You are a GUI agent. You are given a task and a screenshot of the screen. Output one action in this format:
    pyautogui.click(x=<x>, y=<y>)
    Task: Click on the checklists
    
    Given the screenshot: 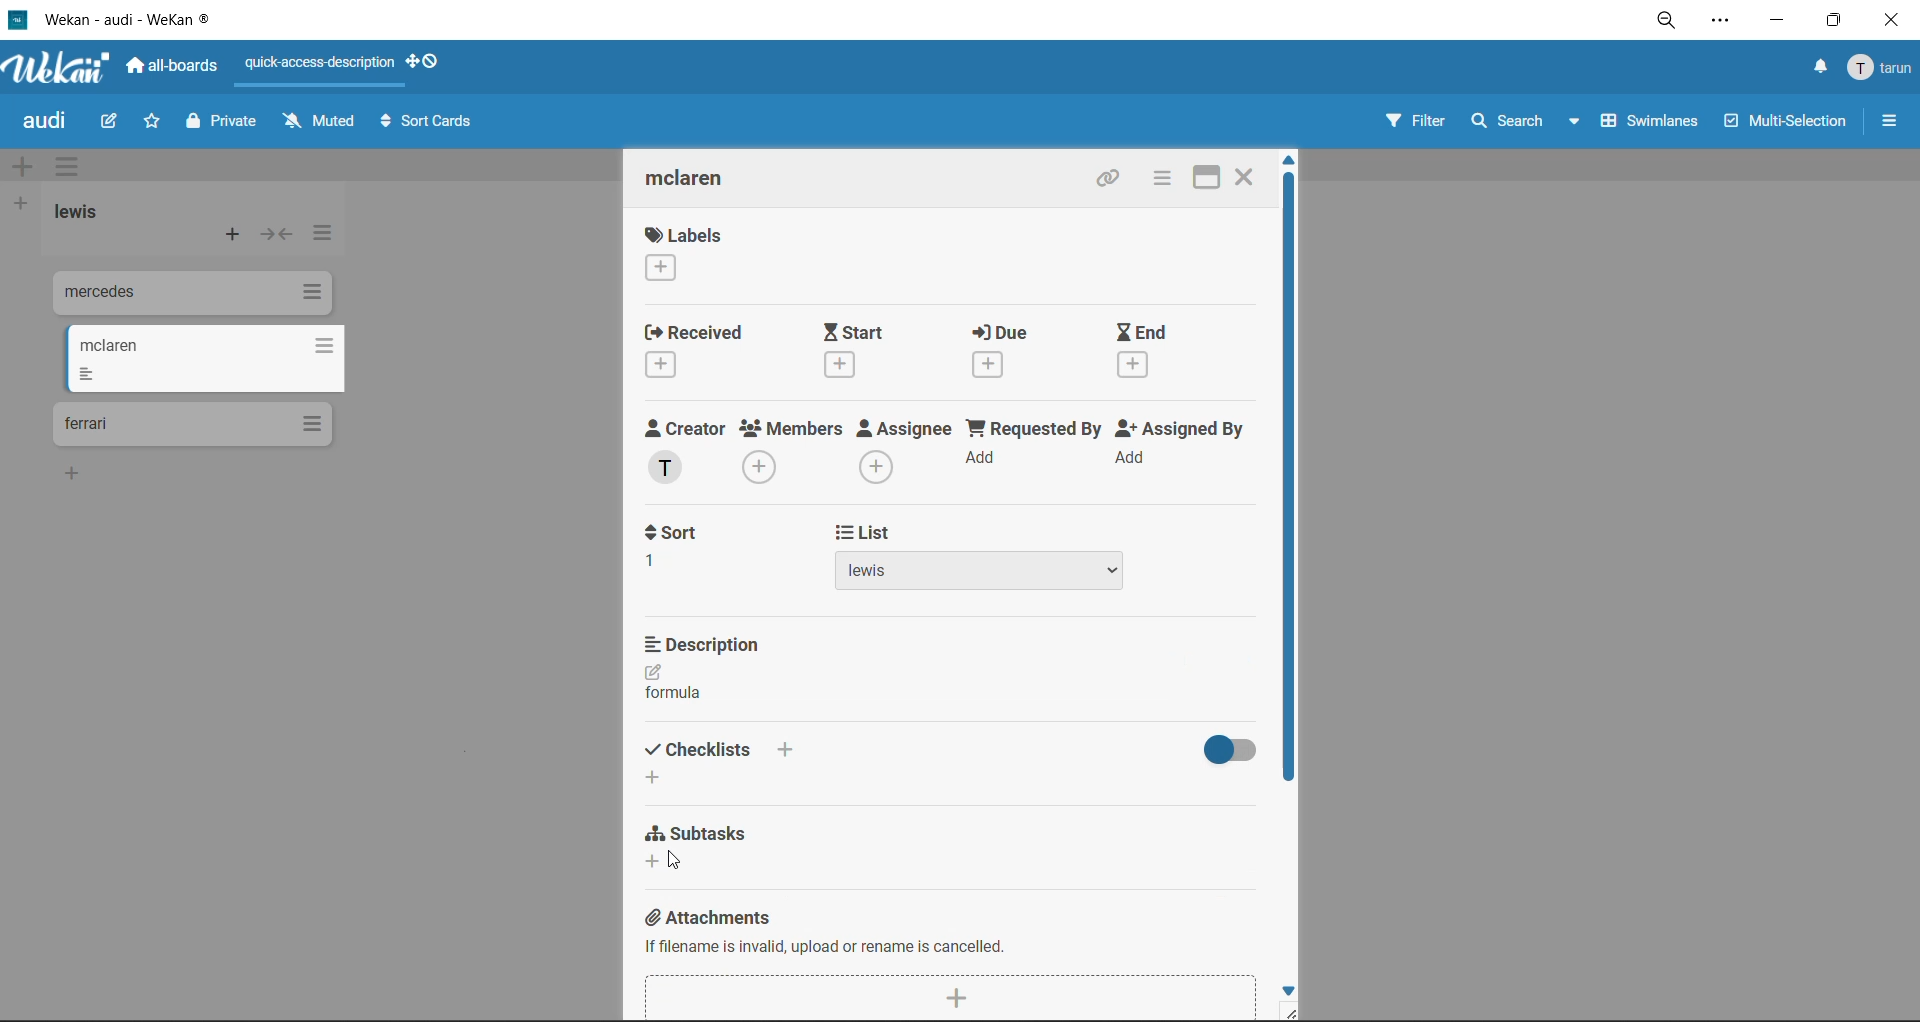 What is the action you would take?
    pyautogui.click(x=721, y=759)
    